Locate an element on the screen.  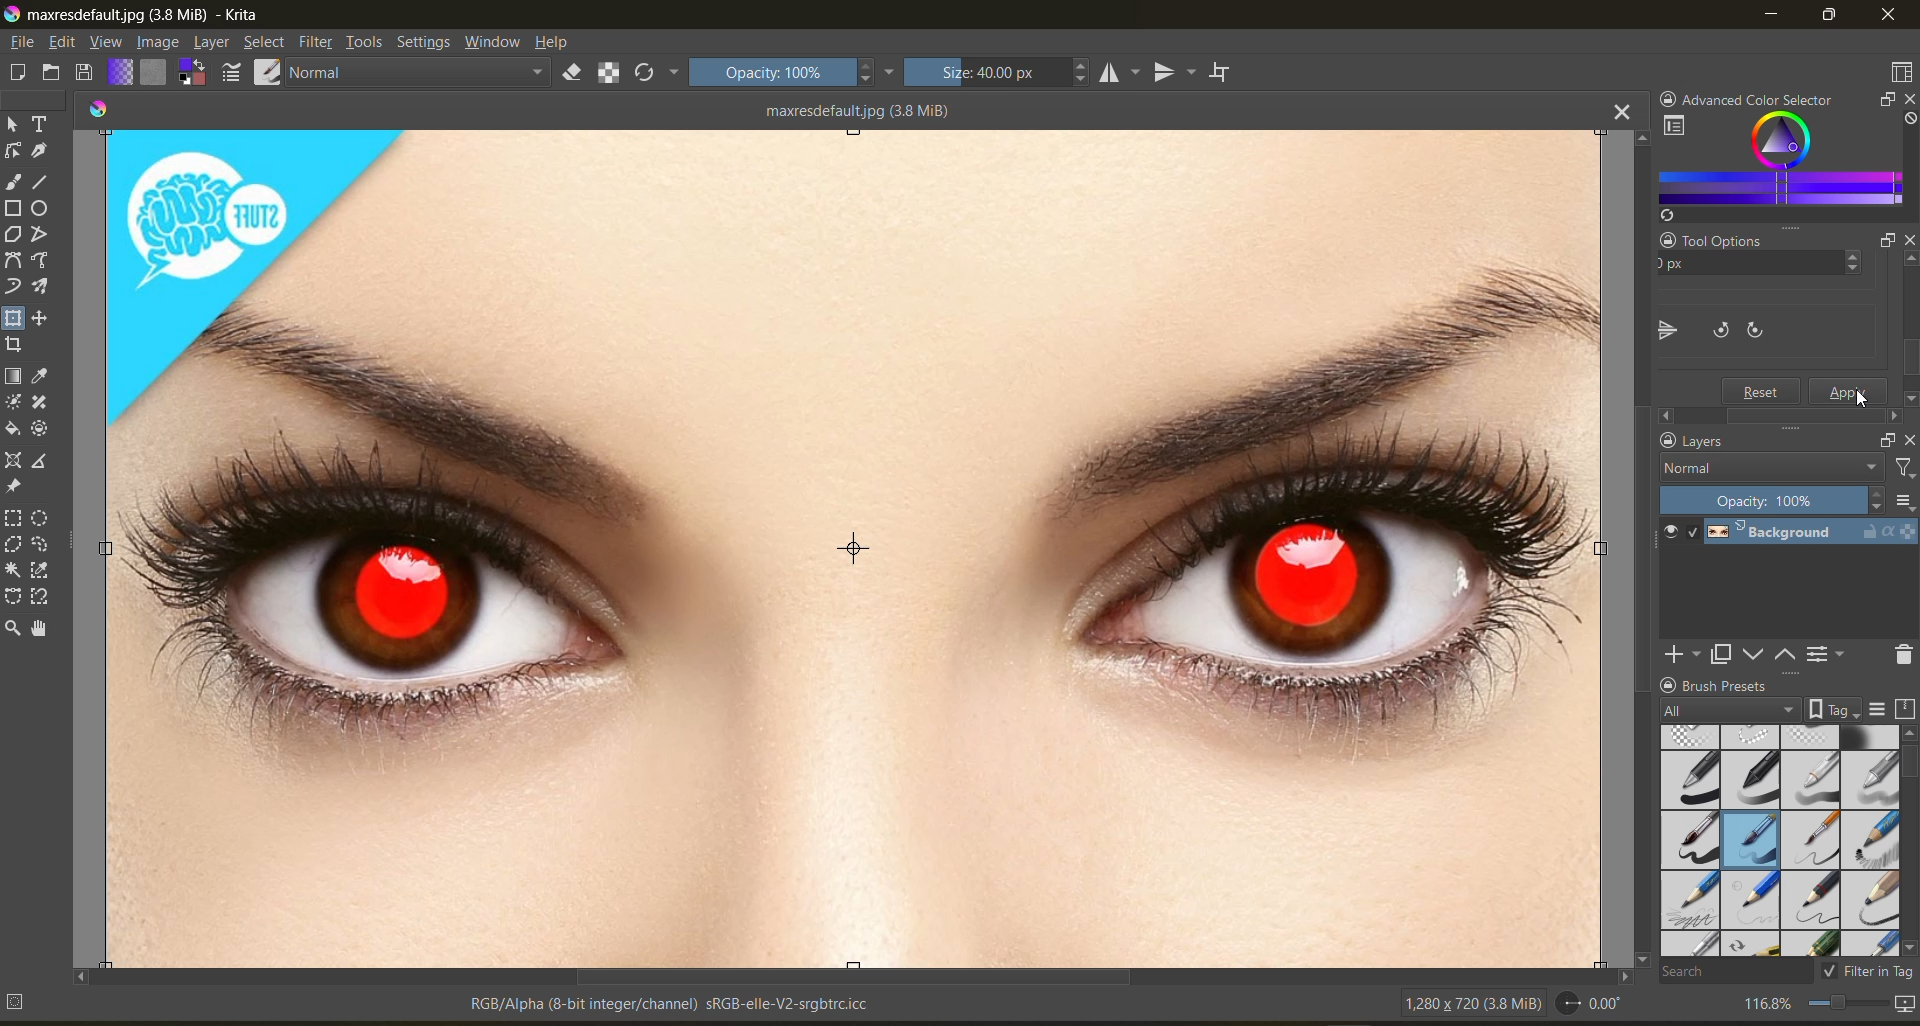
tool is located at coordinates (42, 571).